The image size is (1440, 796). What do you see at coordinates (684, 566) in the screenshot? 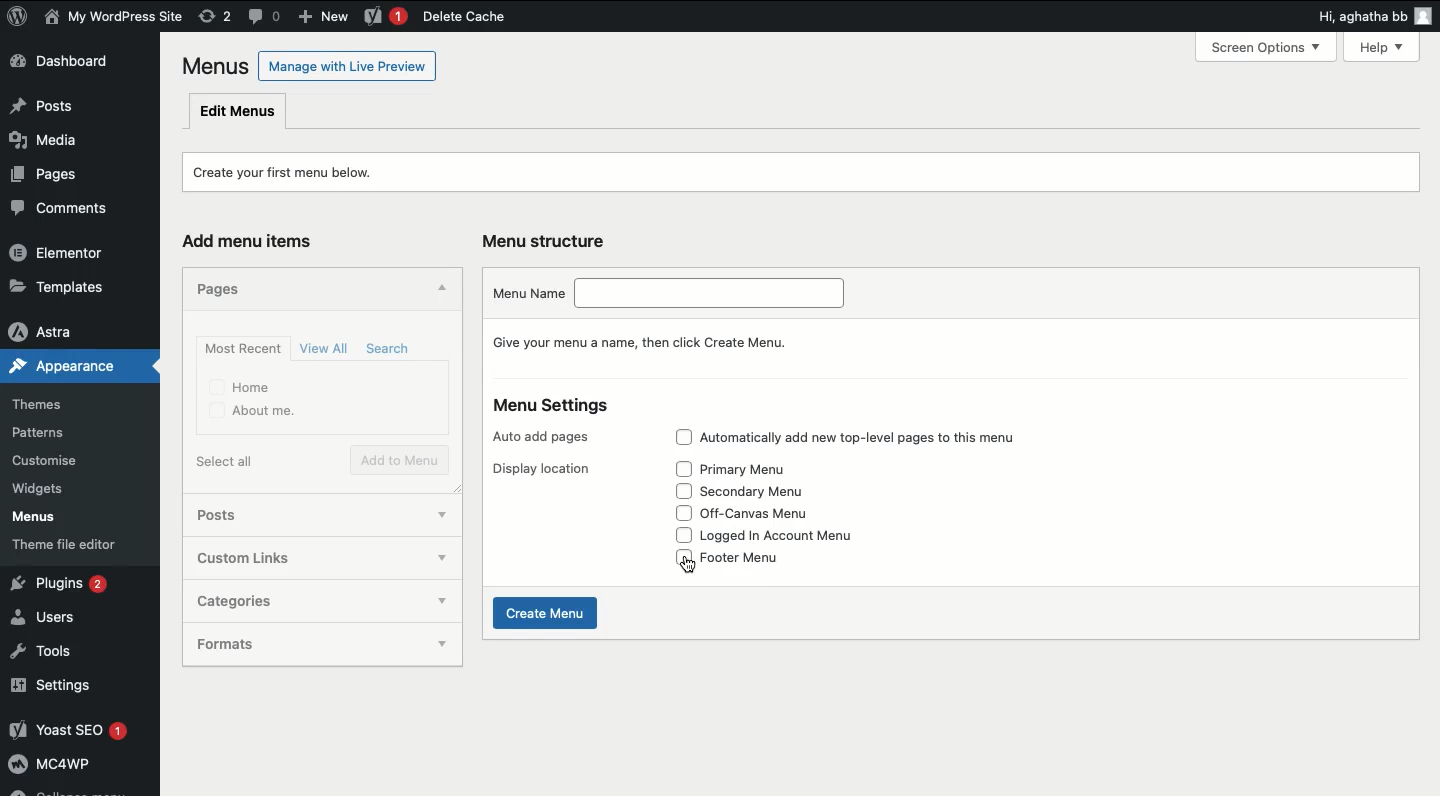
I see `cursor` at bounding box center [684, 566].